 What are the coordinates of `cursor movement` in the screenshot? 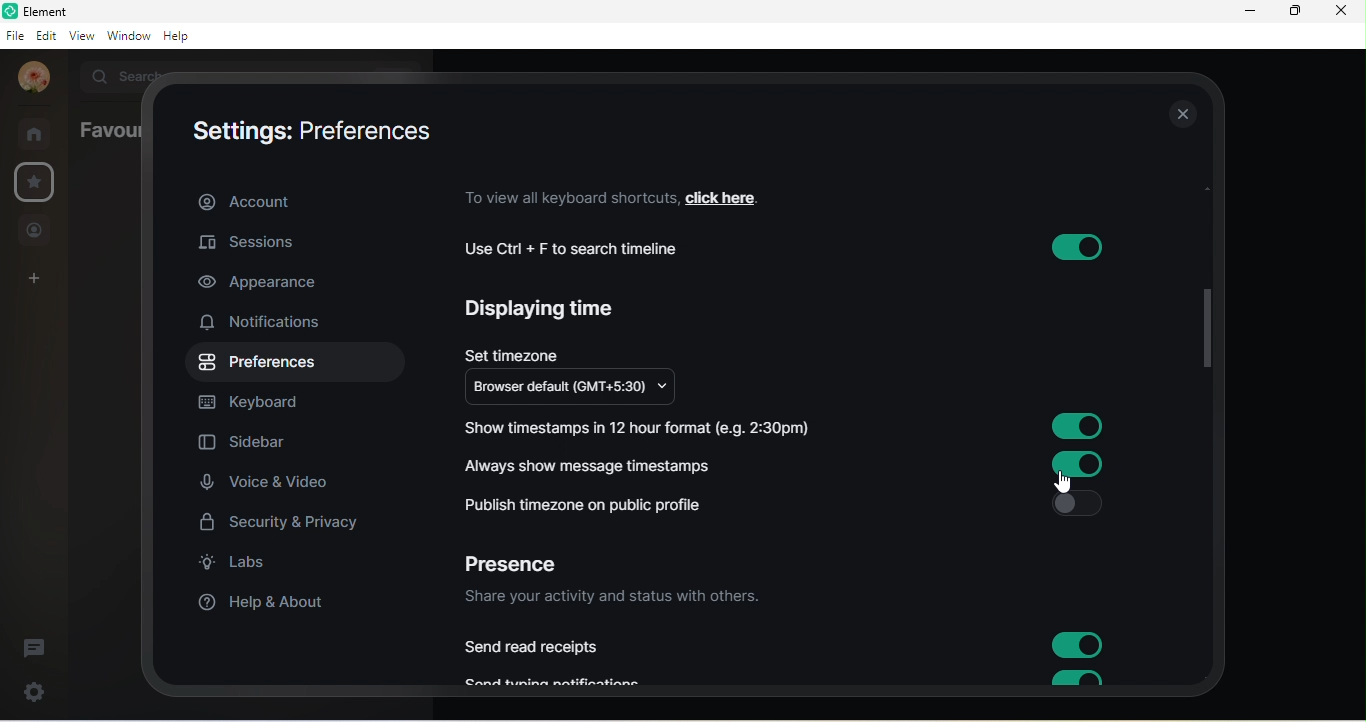 It's located at (1063, 478).